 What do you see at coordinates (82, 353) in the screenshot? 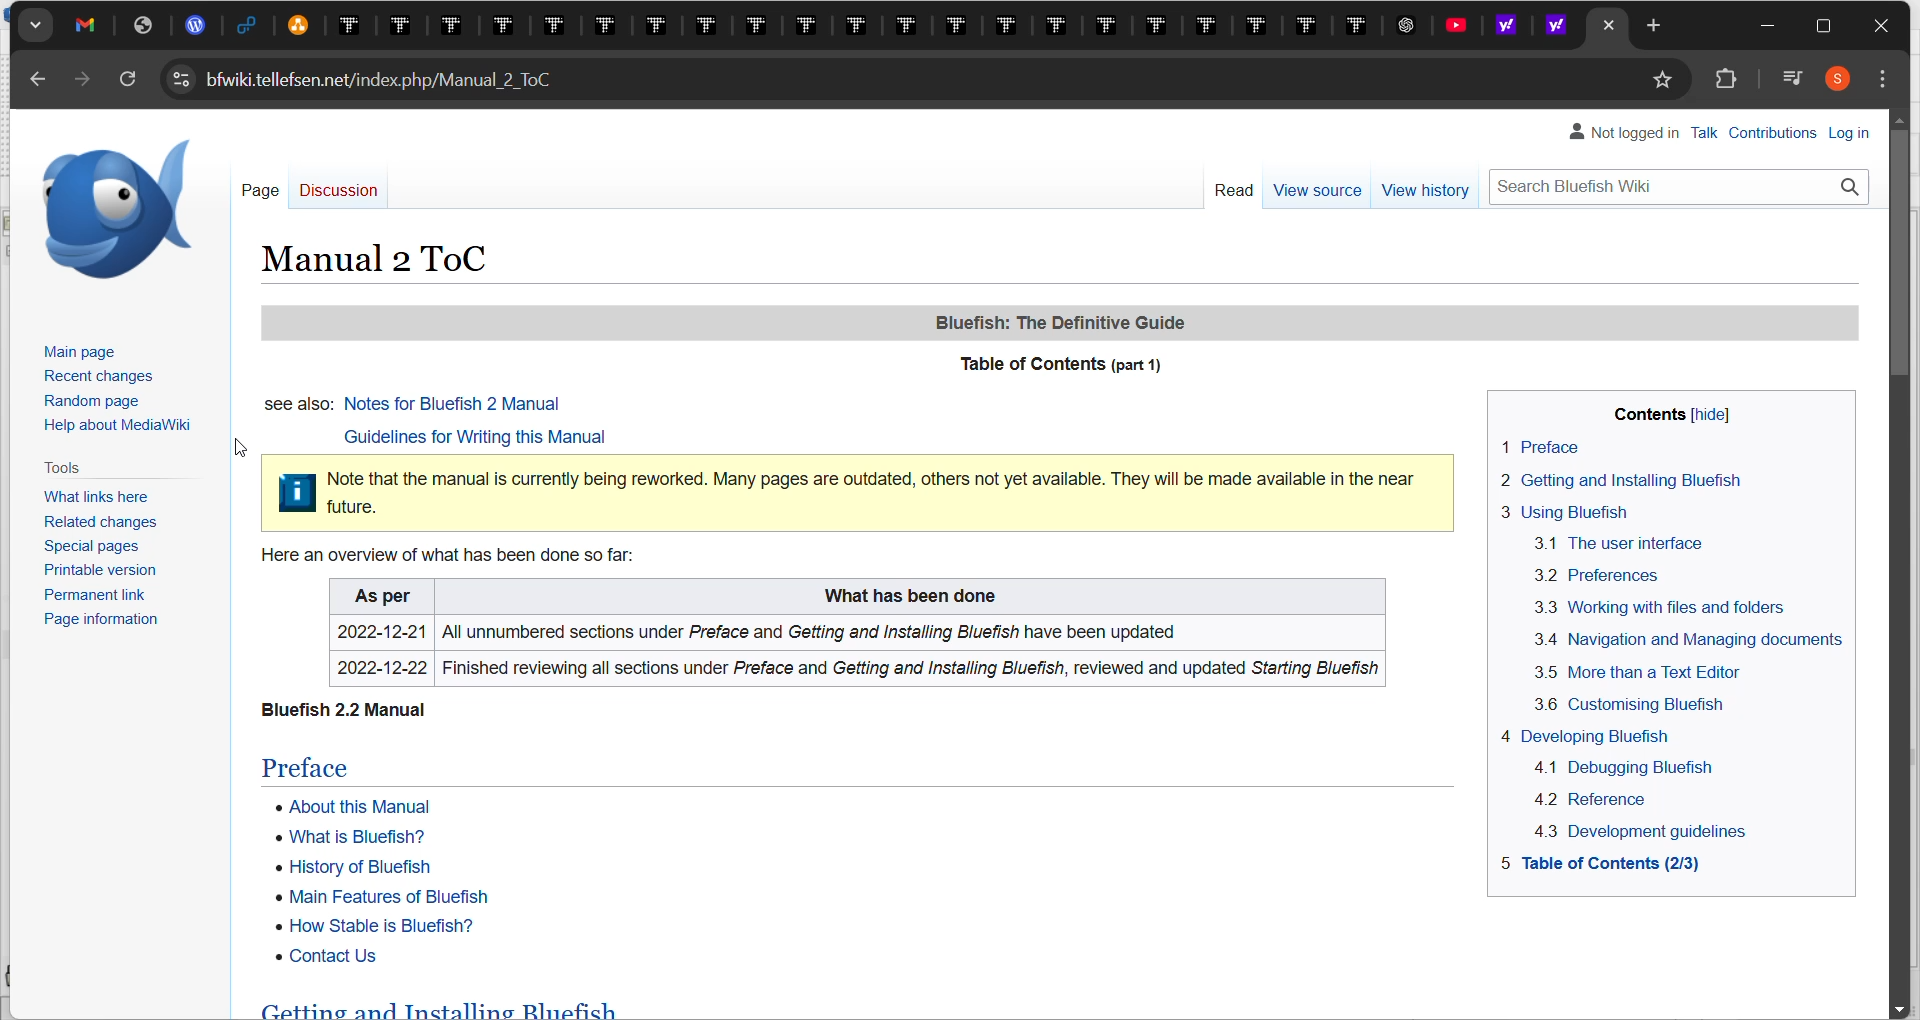
I see `main page` at bounding box center [82, 353].